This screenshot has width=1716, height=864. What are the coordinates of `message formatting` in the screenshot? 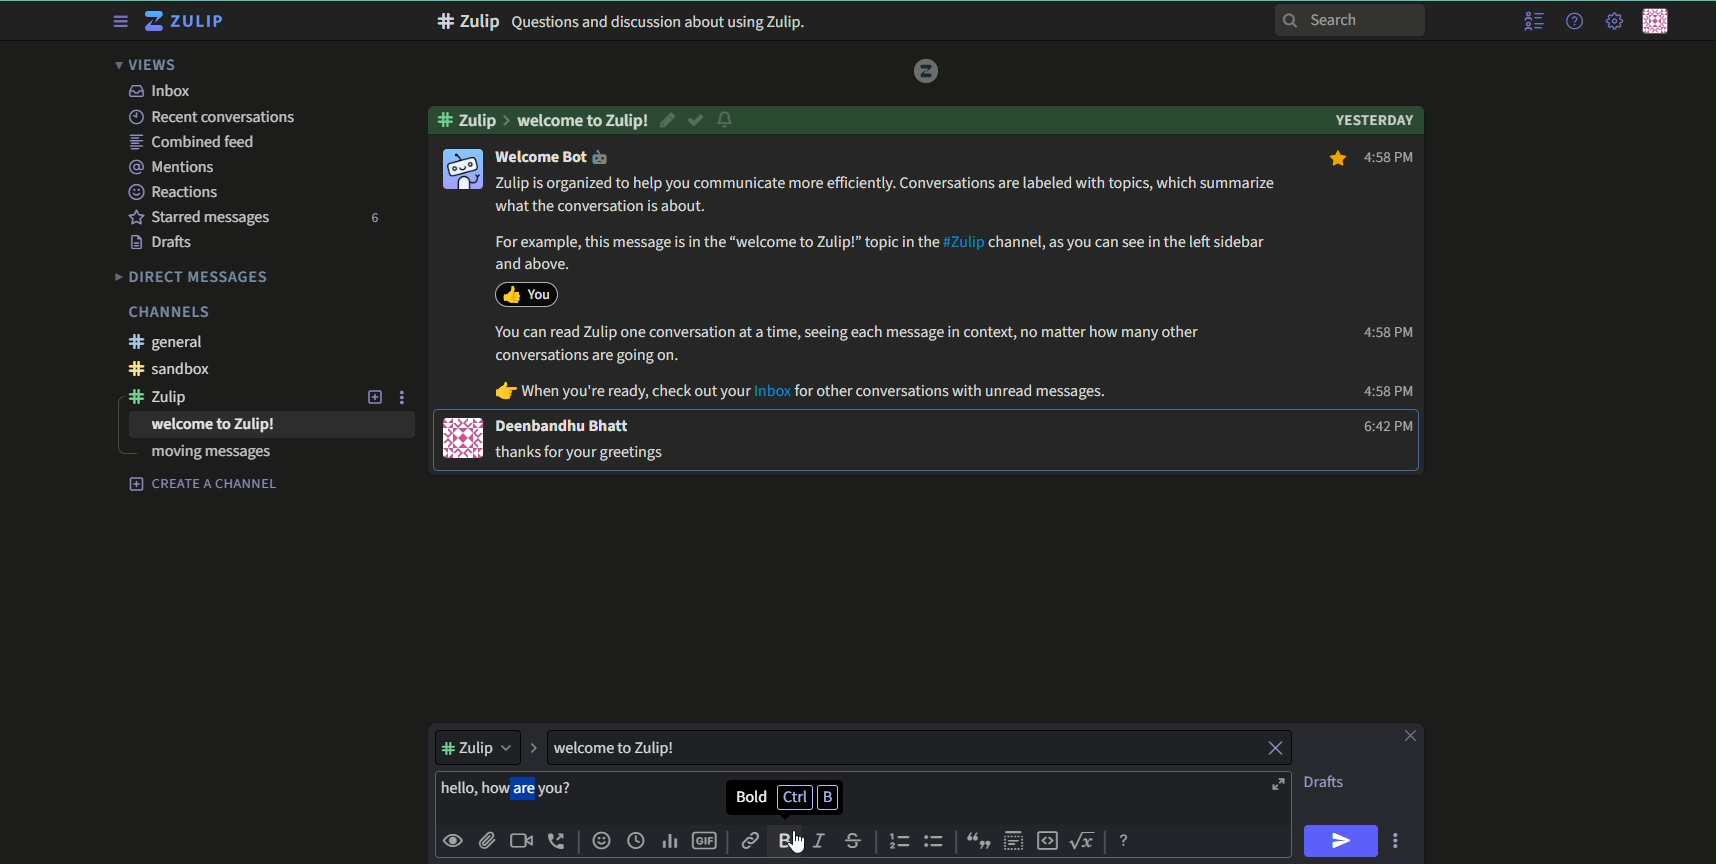 It's located at (1126, 838).